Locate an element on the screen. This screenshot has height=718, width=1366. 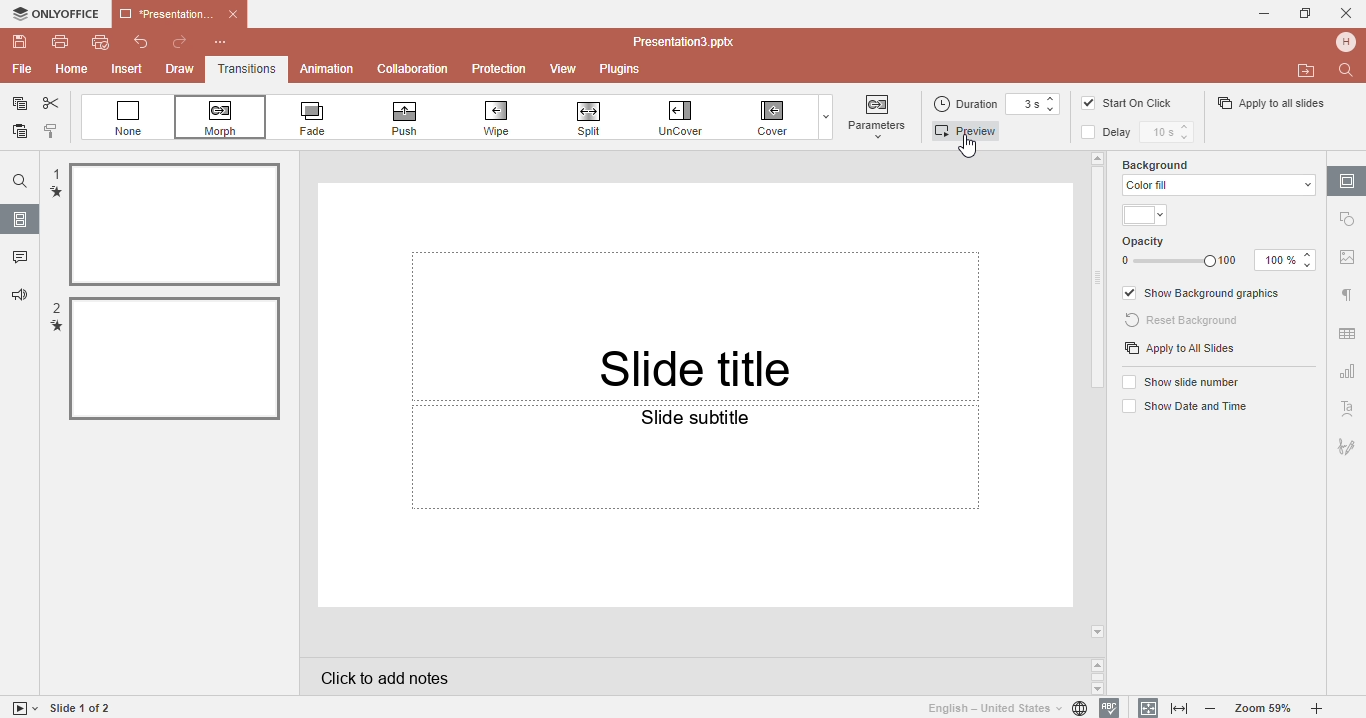
Slide subtittle is located at coordinates (695, 505).